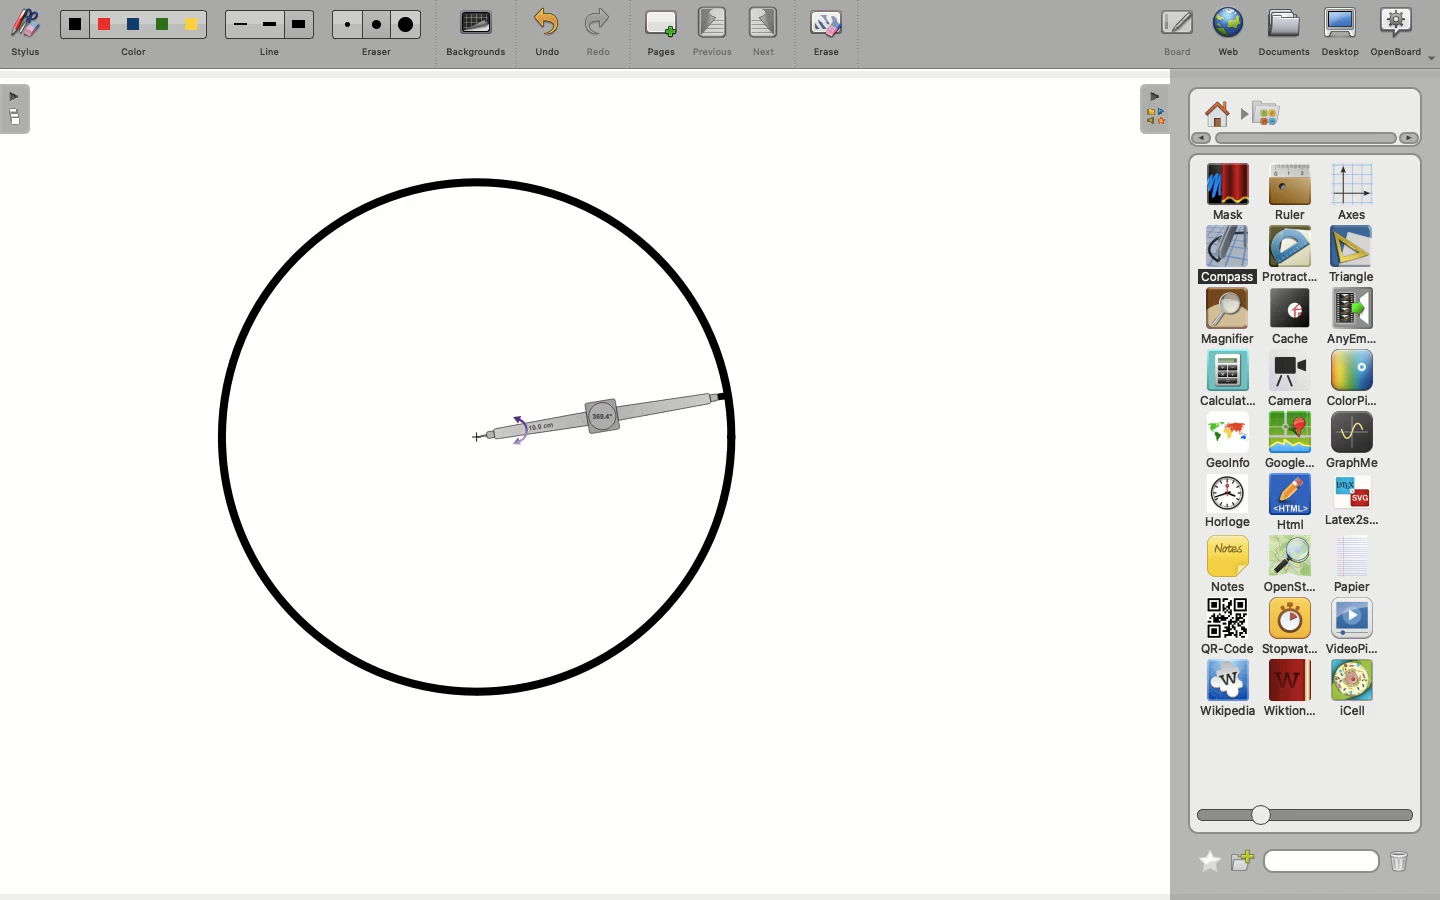  Describe the element at coordinates (1340, 36) in the screenshot. I see `Desktop` at that location.